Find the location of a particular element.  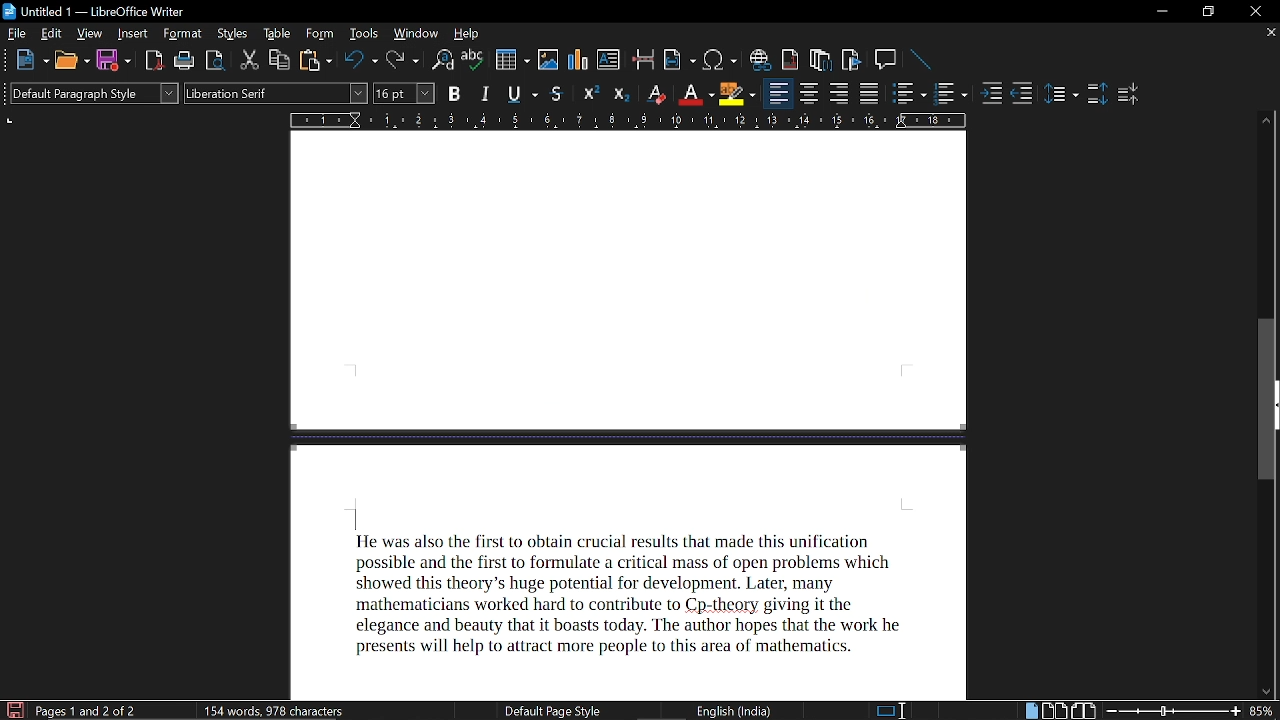

Tools is located at coordinates (363, 35).